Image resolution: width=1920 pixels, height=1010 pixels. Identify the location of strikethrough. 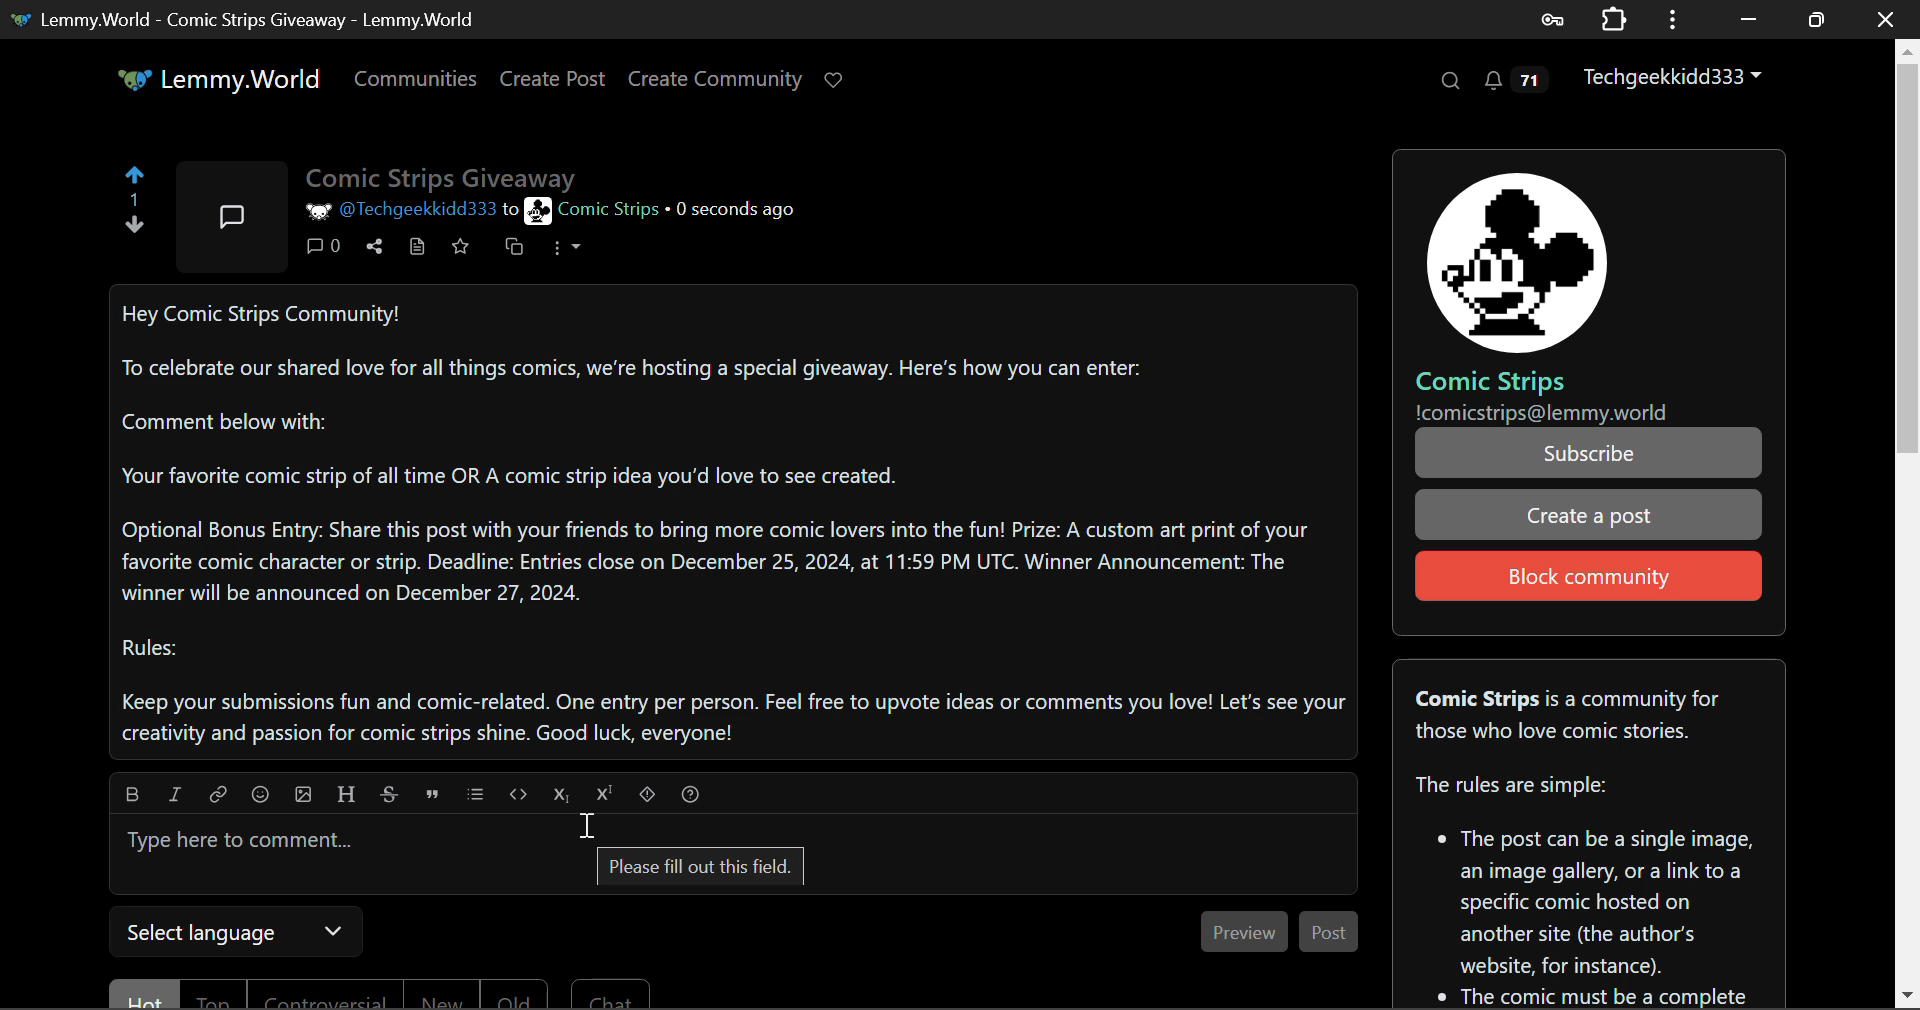
(391, 791).